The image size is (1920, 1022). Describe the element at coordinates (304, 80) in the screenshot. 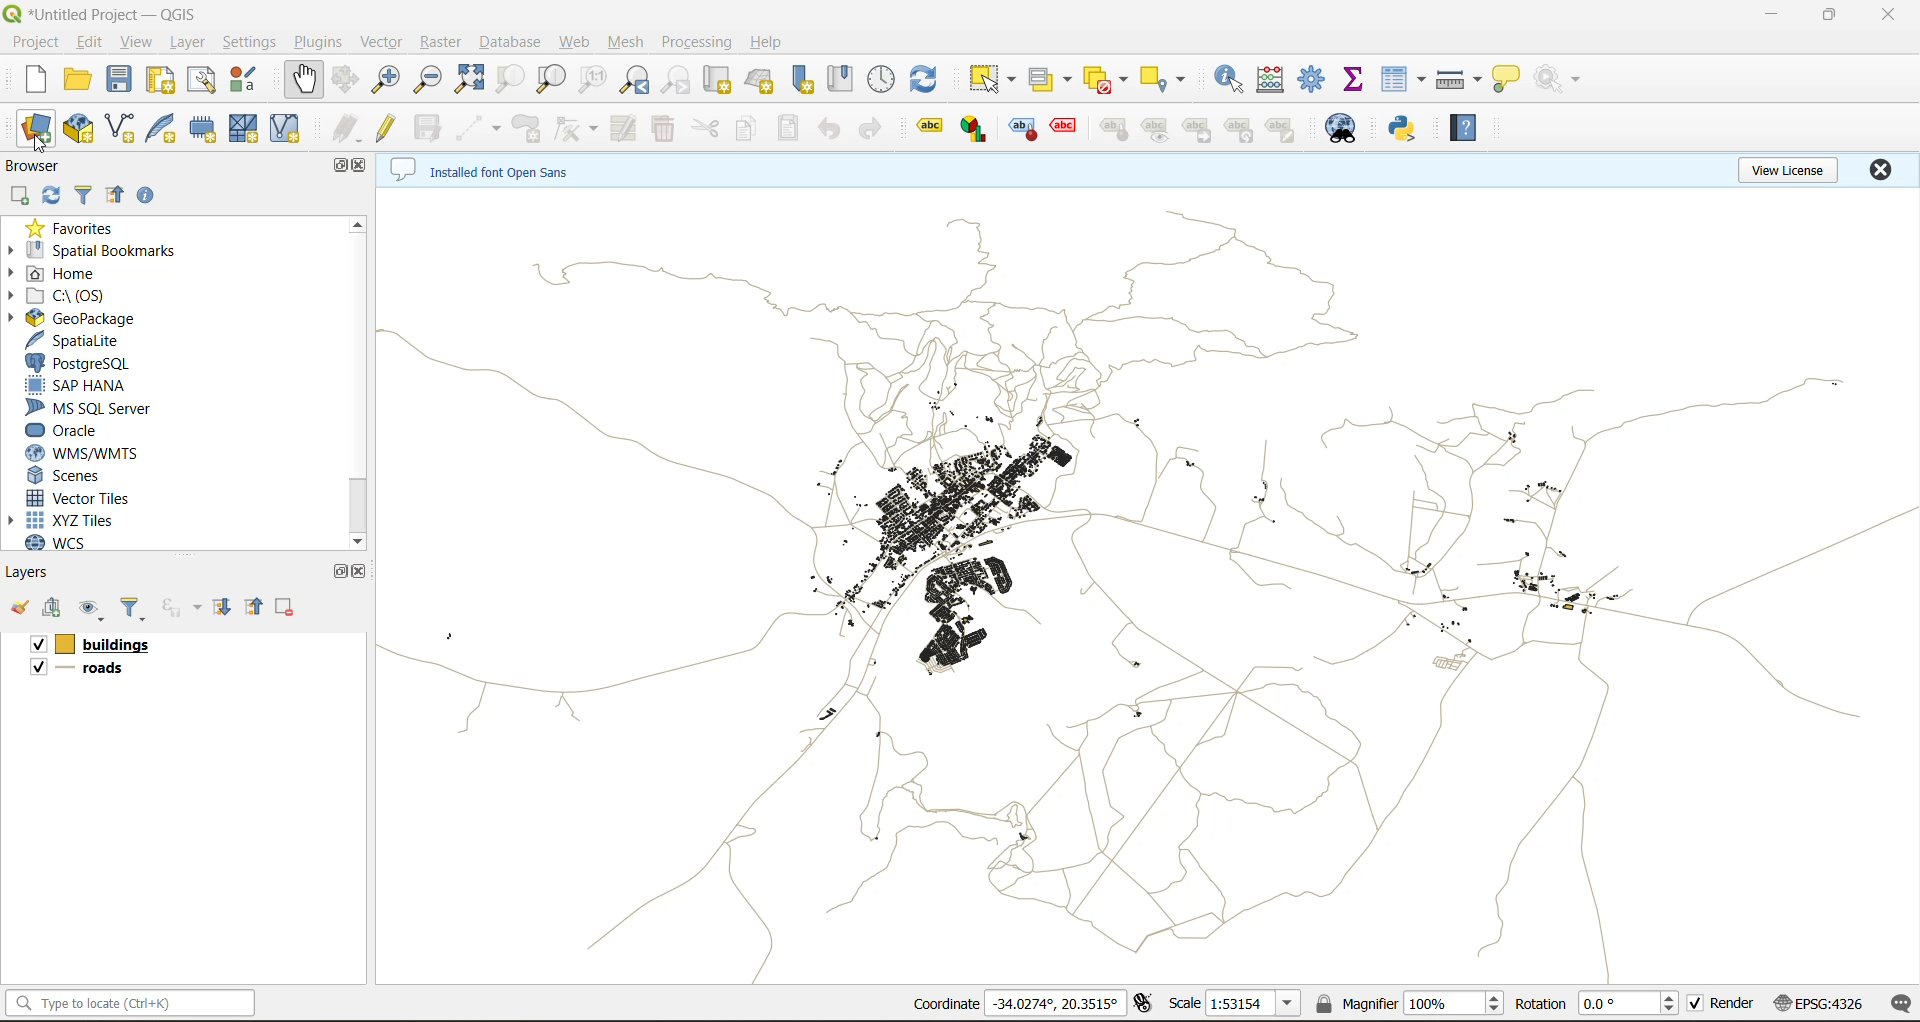

I see `pan map` at that location.